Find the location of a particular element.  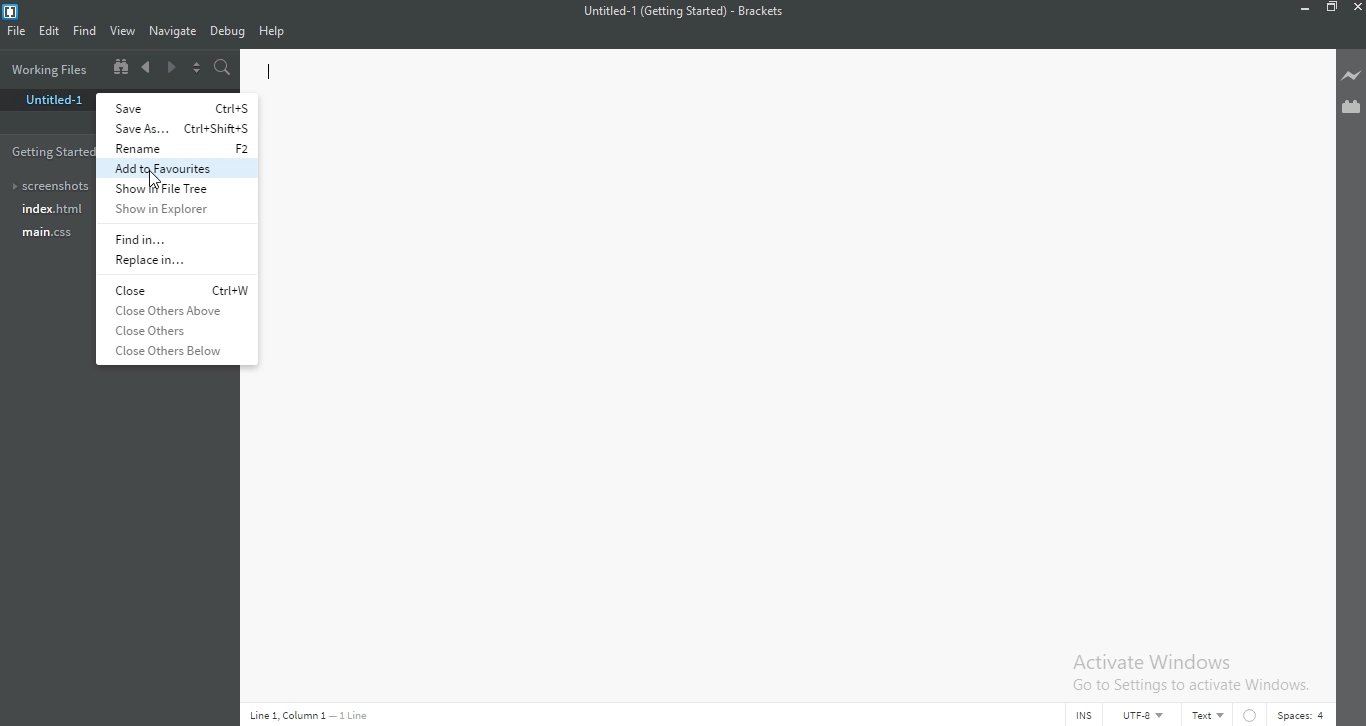

Extension Manager is located at coordinates (1351, 106).